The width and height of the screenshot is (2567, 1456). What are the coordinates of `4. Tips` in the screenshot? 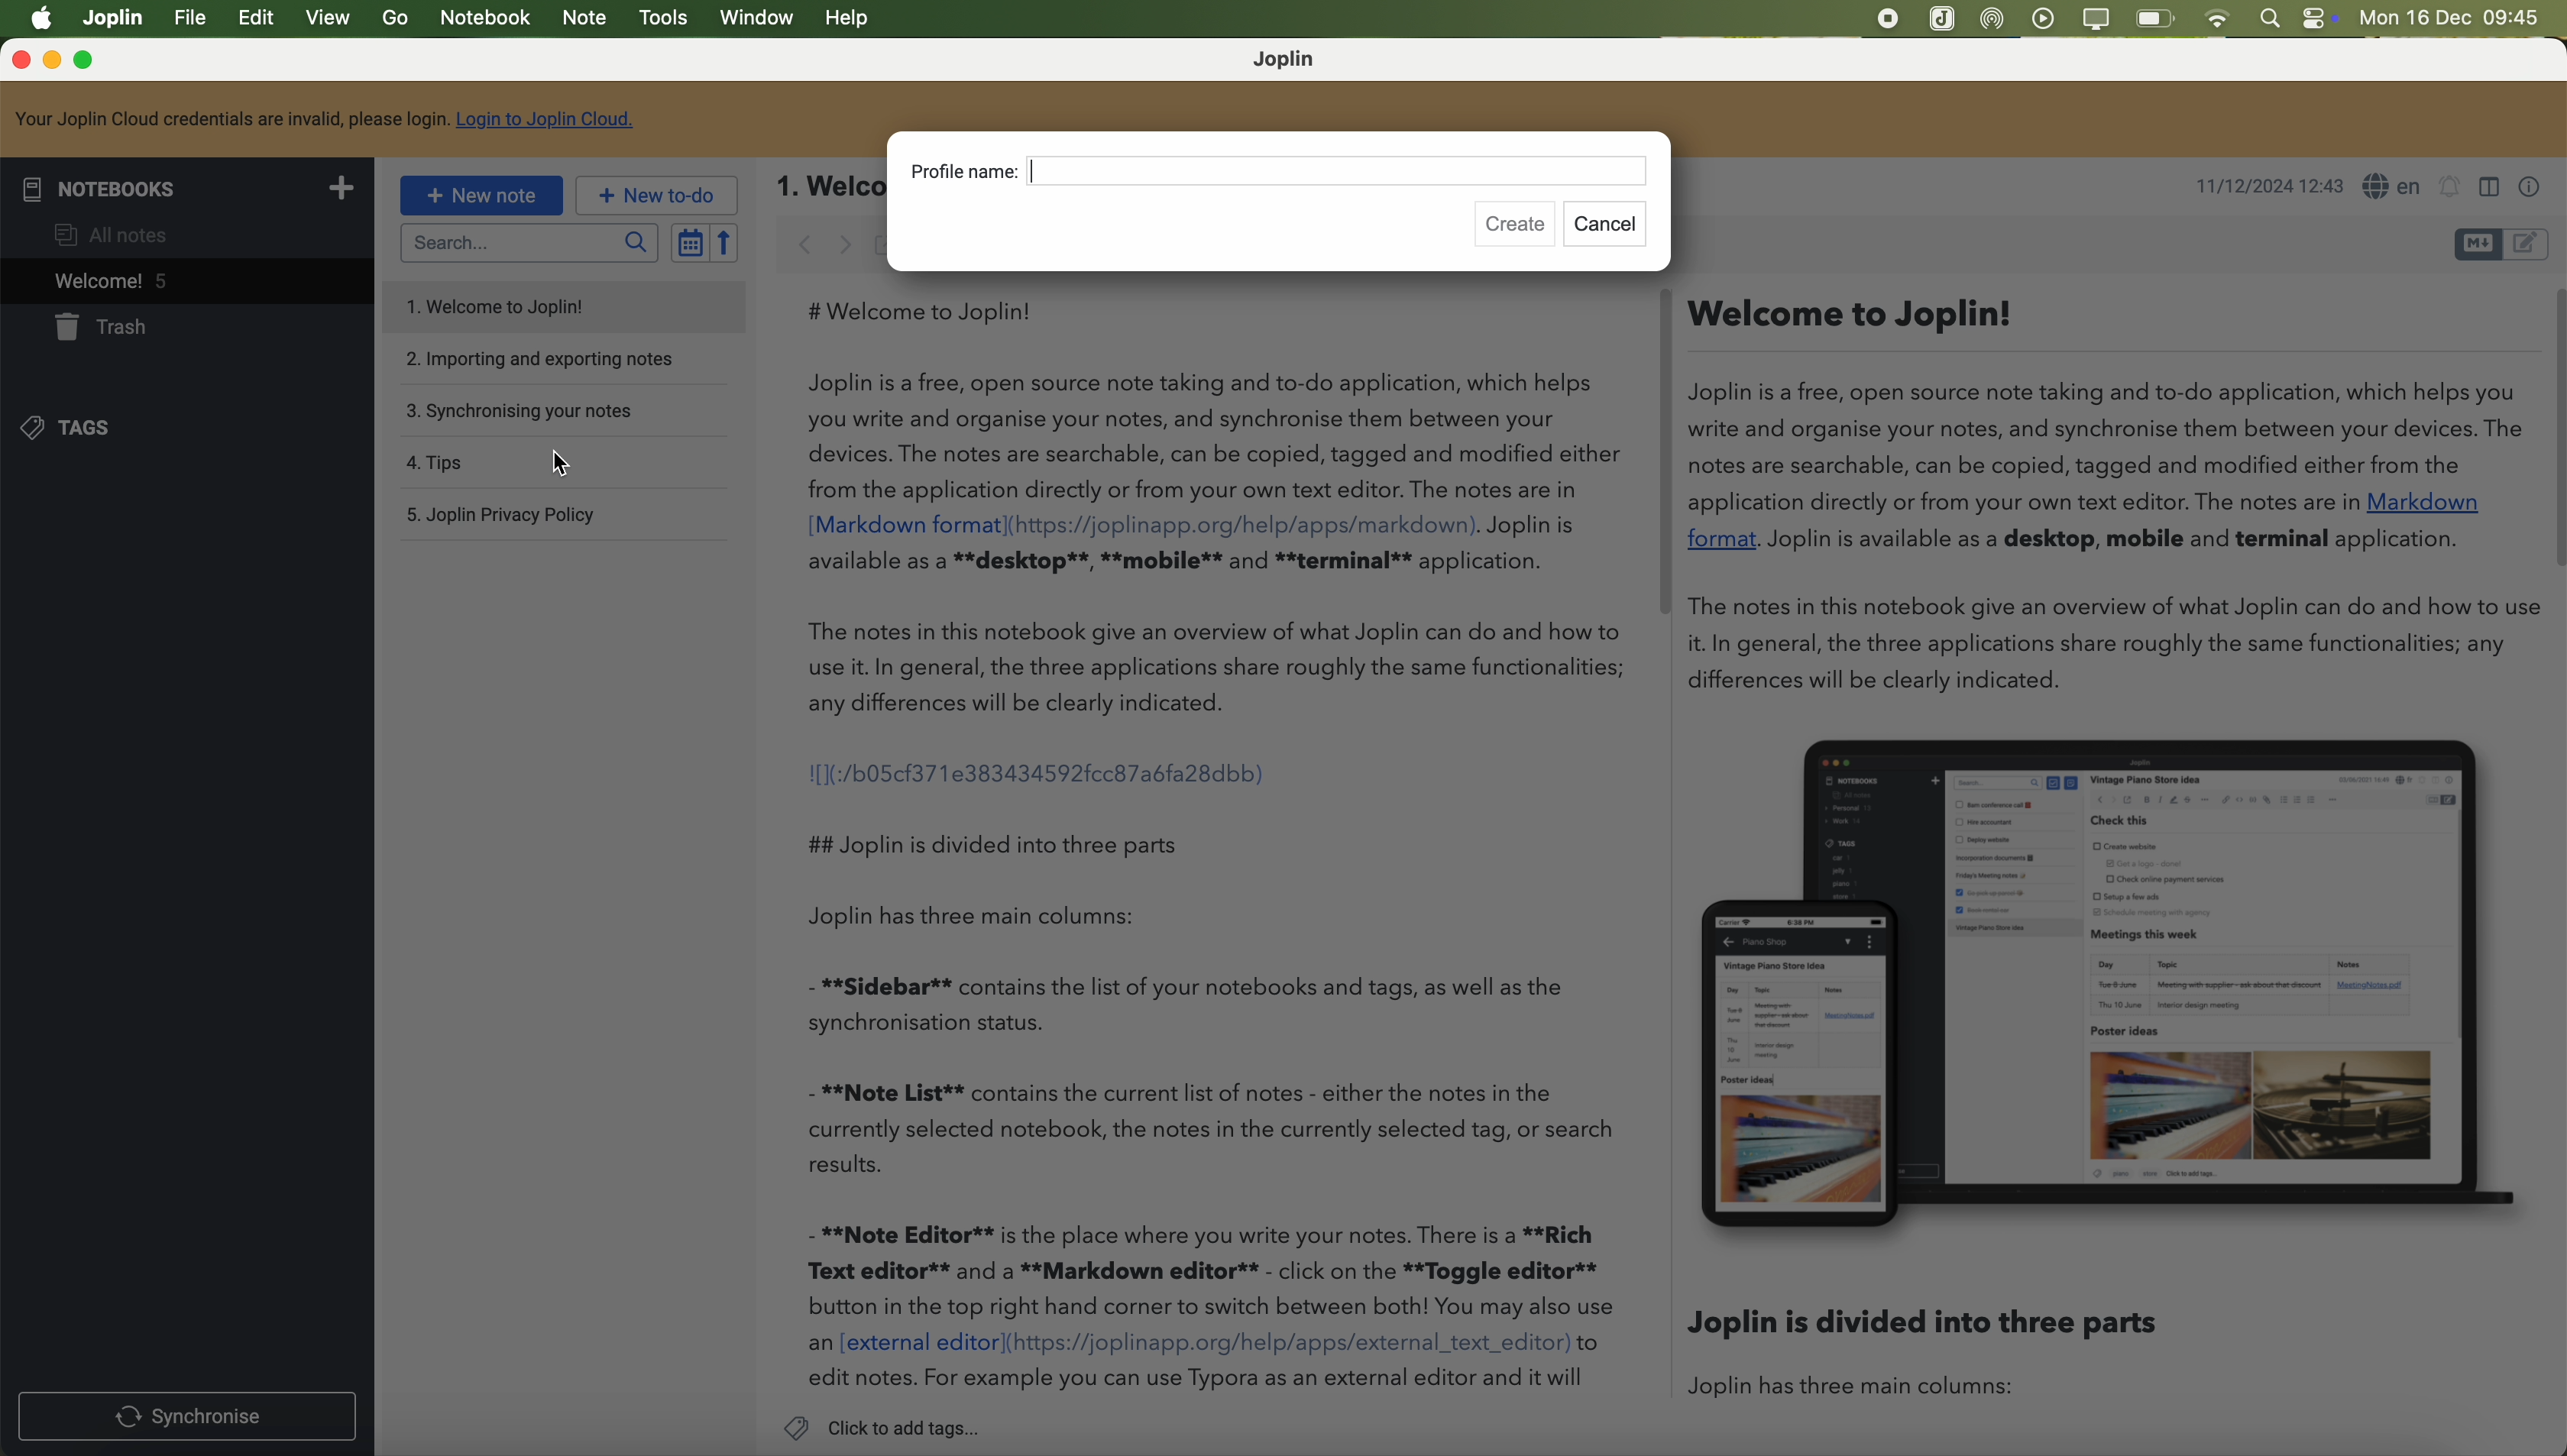 It's located at (505, 463).